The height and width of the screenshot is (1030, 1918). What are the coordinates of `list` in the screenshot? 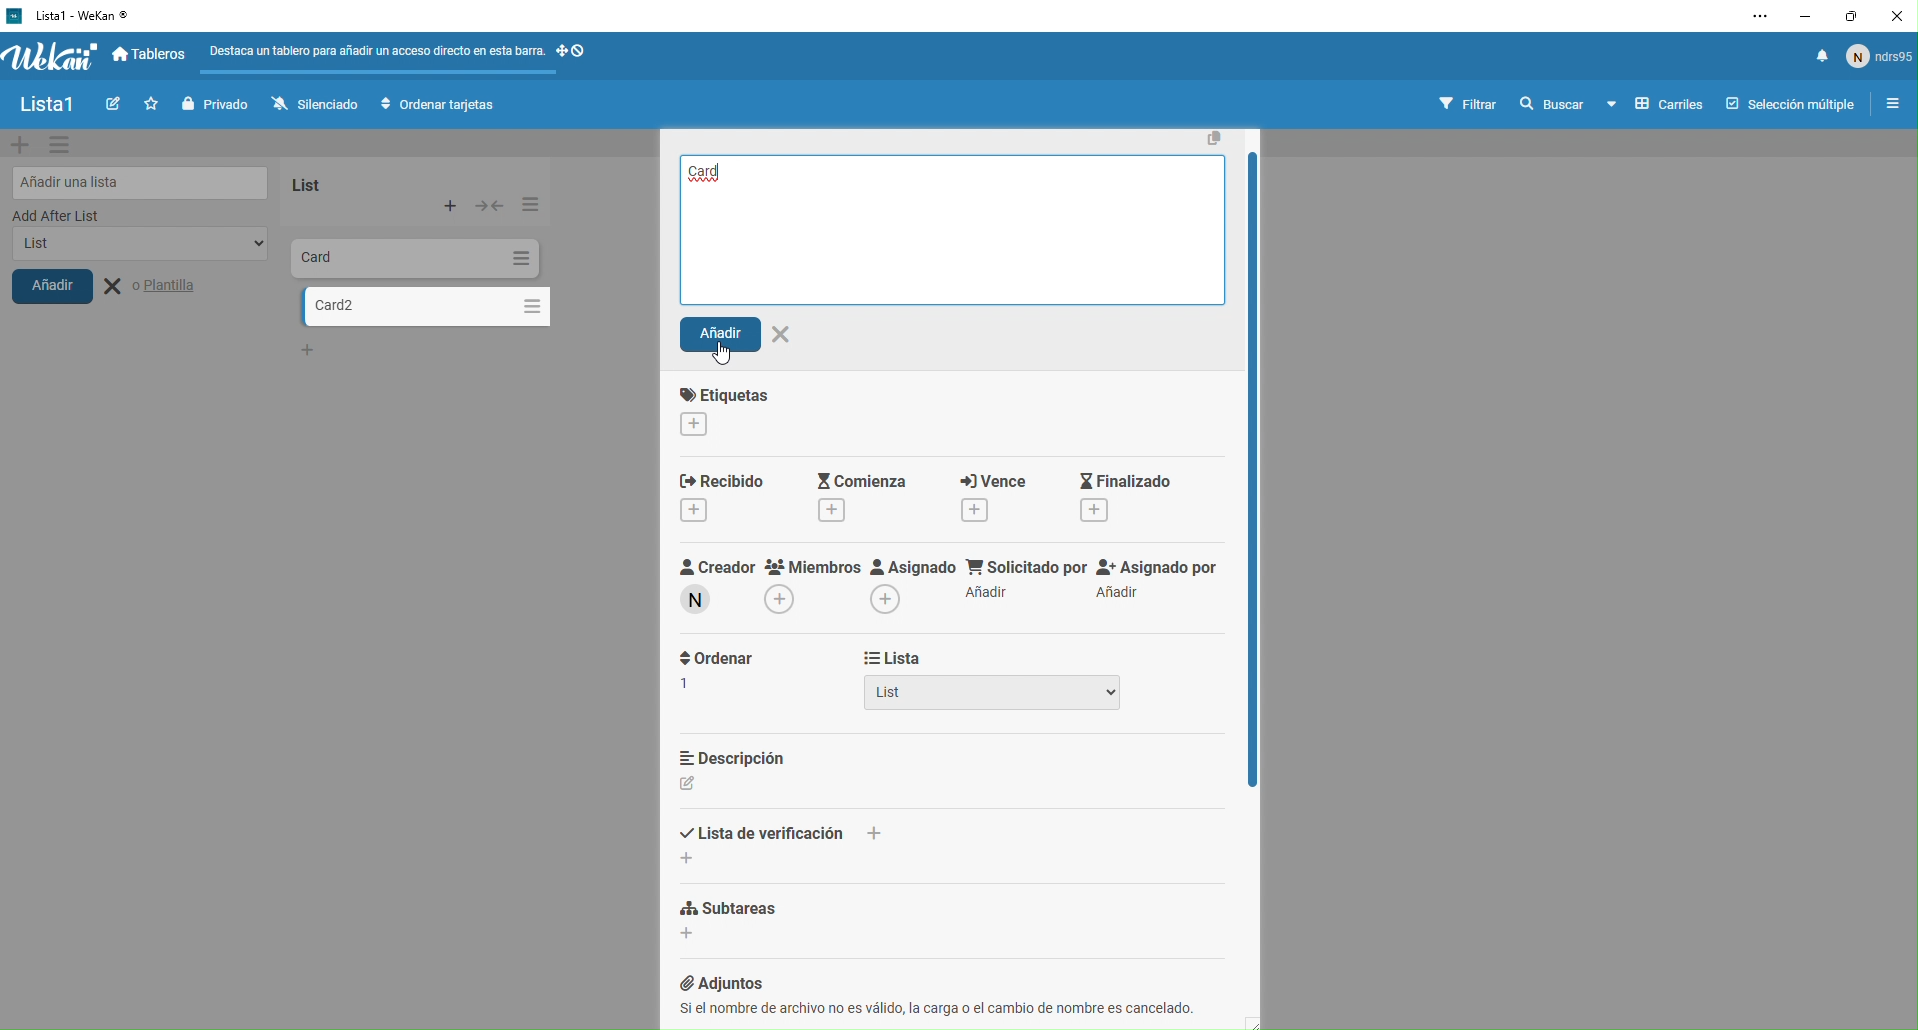 It's located at (133, 250).